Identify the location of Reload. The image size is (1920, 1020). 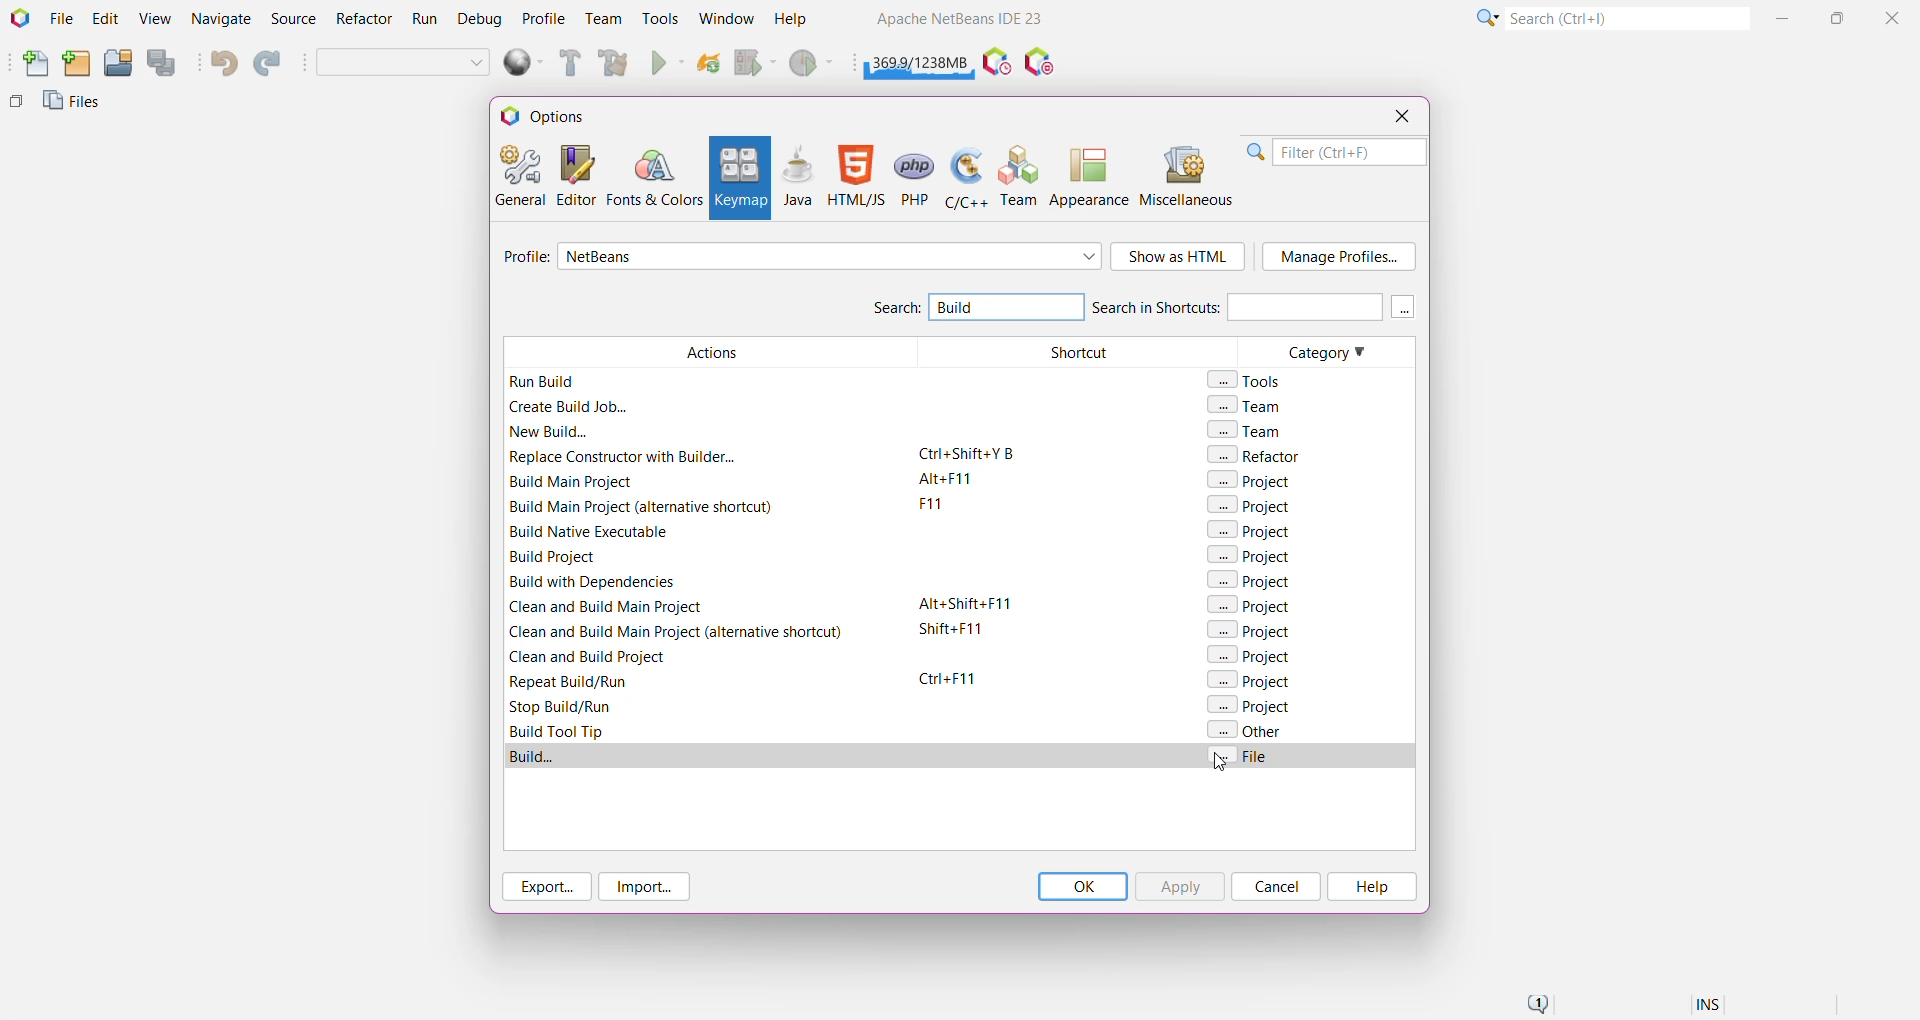
(709, 65).